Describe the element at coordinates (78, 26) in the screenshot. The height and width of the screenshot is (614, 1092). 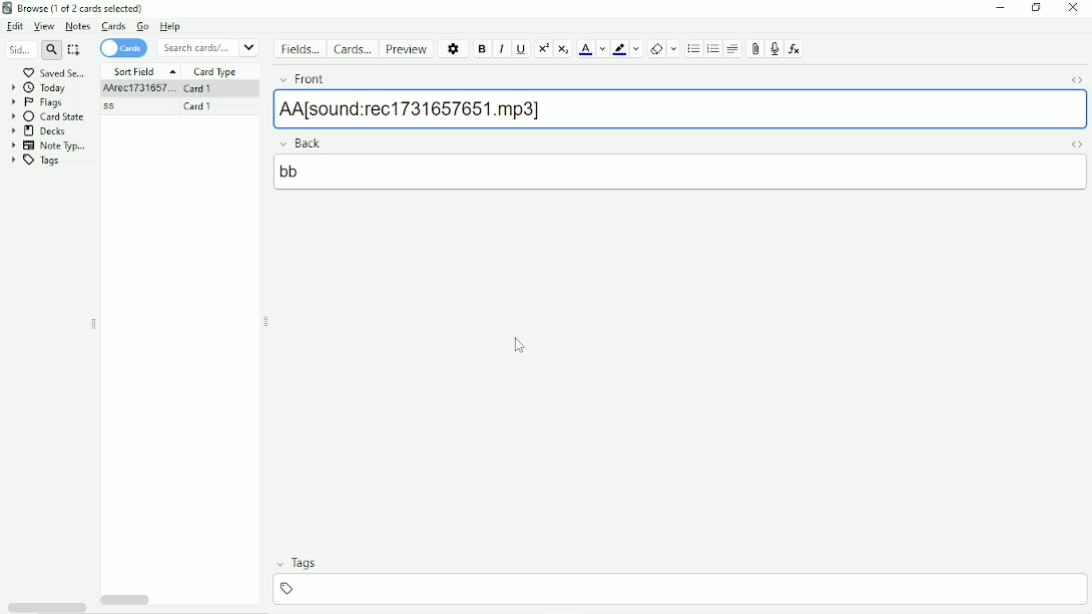
I see `Notes` at that location.